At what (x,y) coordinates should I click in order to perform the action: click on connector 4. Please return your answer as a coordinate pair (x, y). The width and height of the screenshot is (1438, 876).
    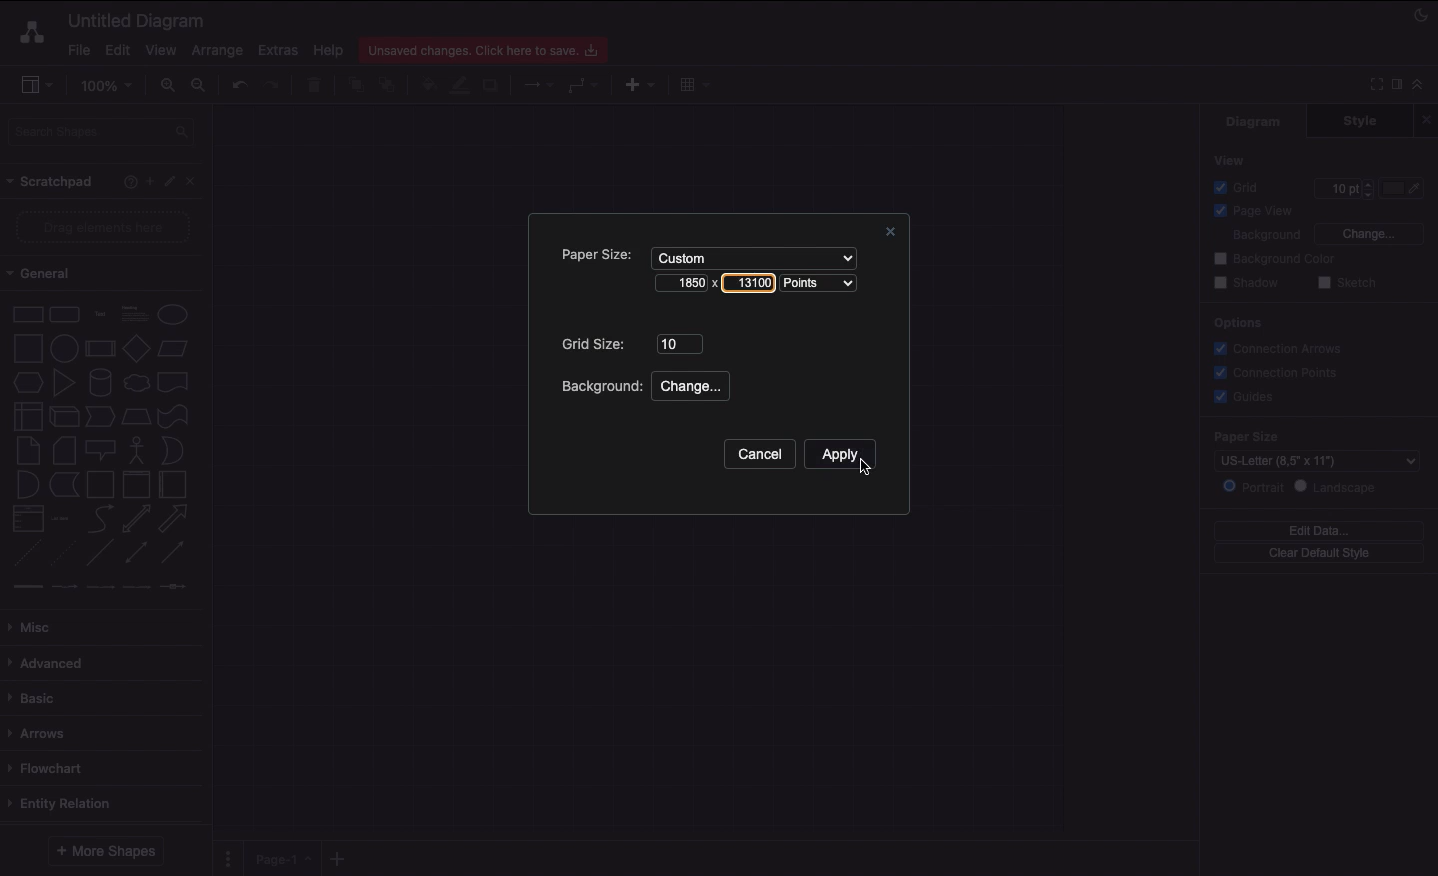
    Looking at the image, I should click on (138, 585).